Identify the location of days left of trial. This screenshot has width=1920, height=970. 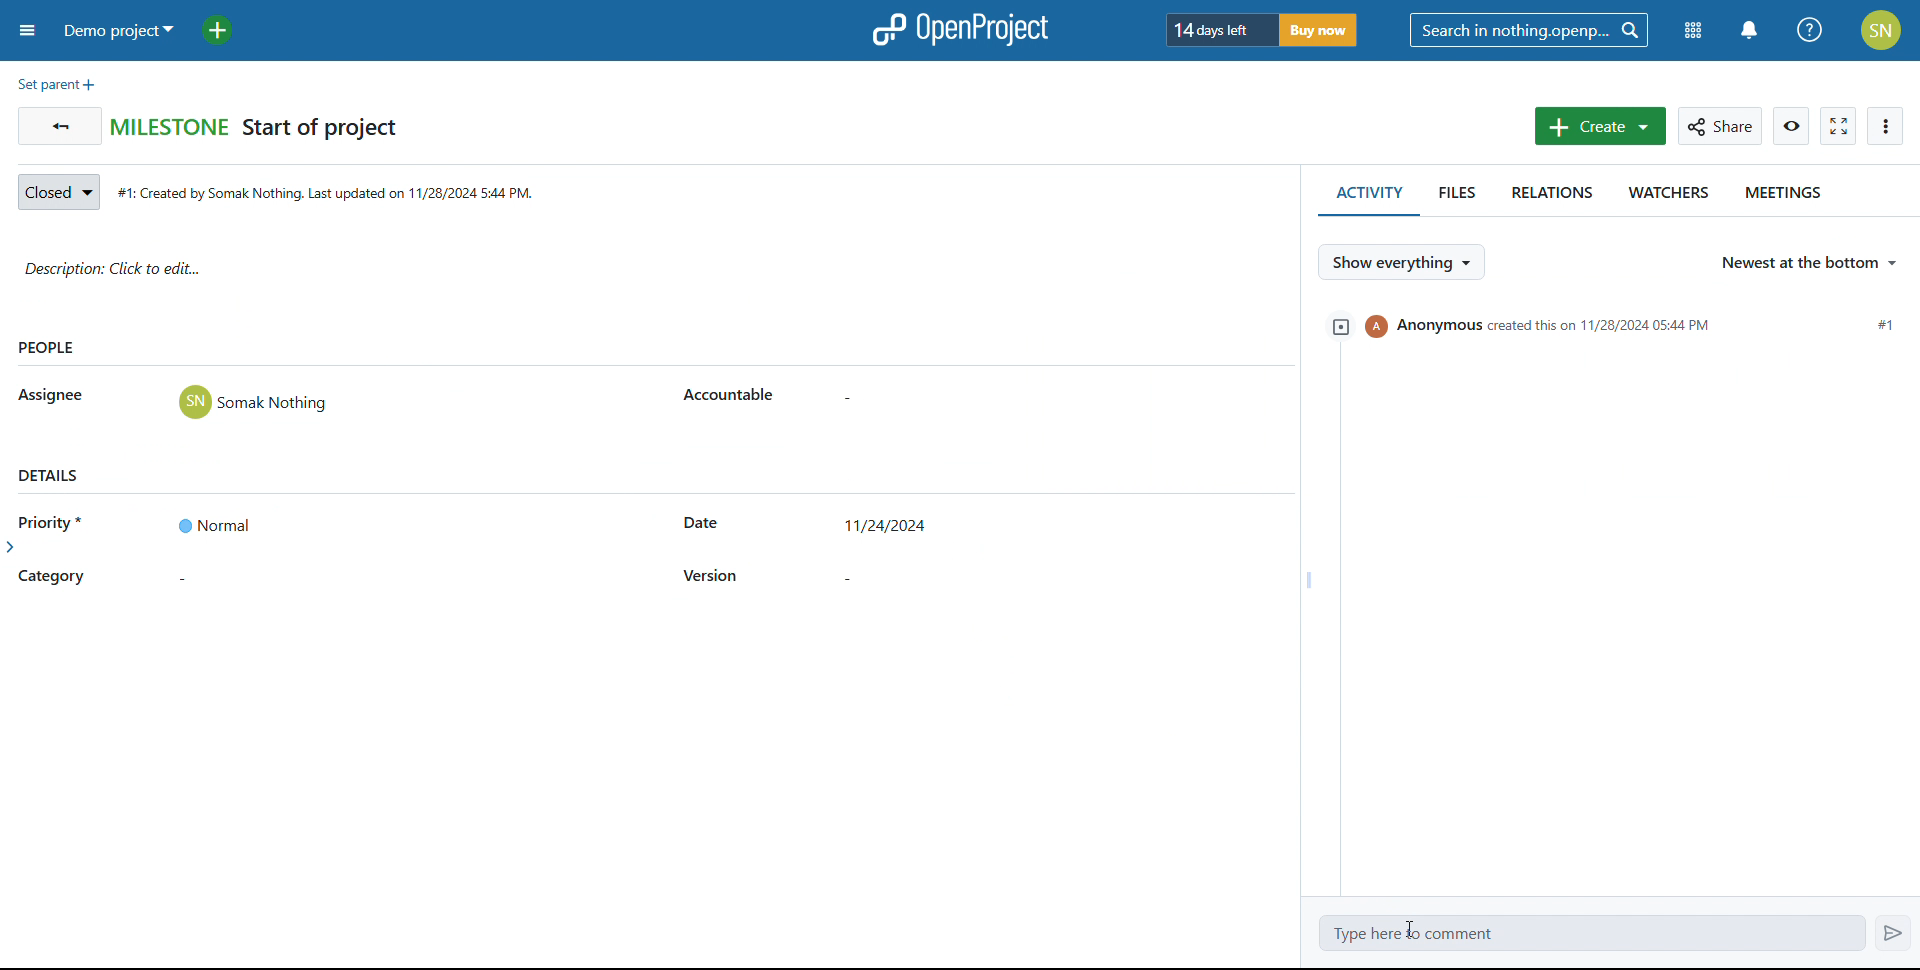
(1215, 29).